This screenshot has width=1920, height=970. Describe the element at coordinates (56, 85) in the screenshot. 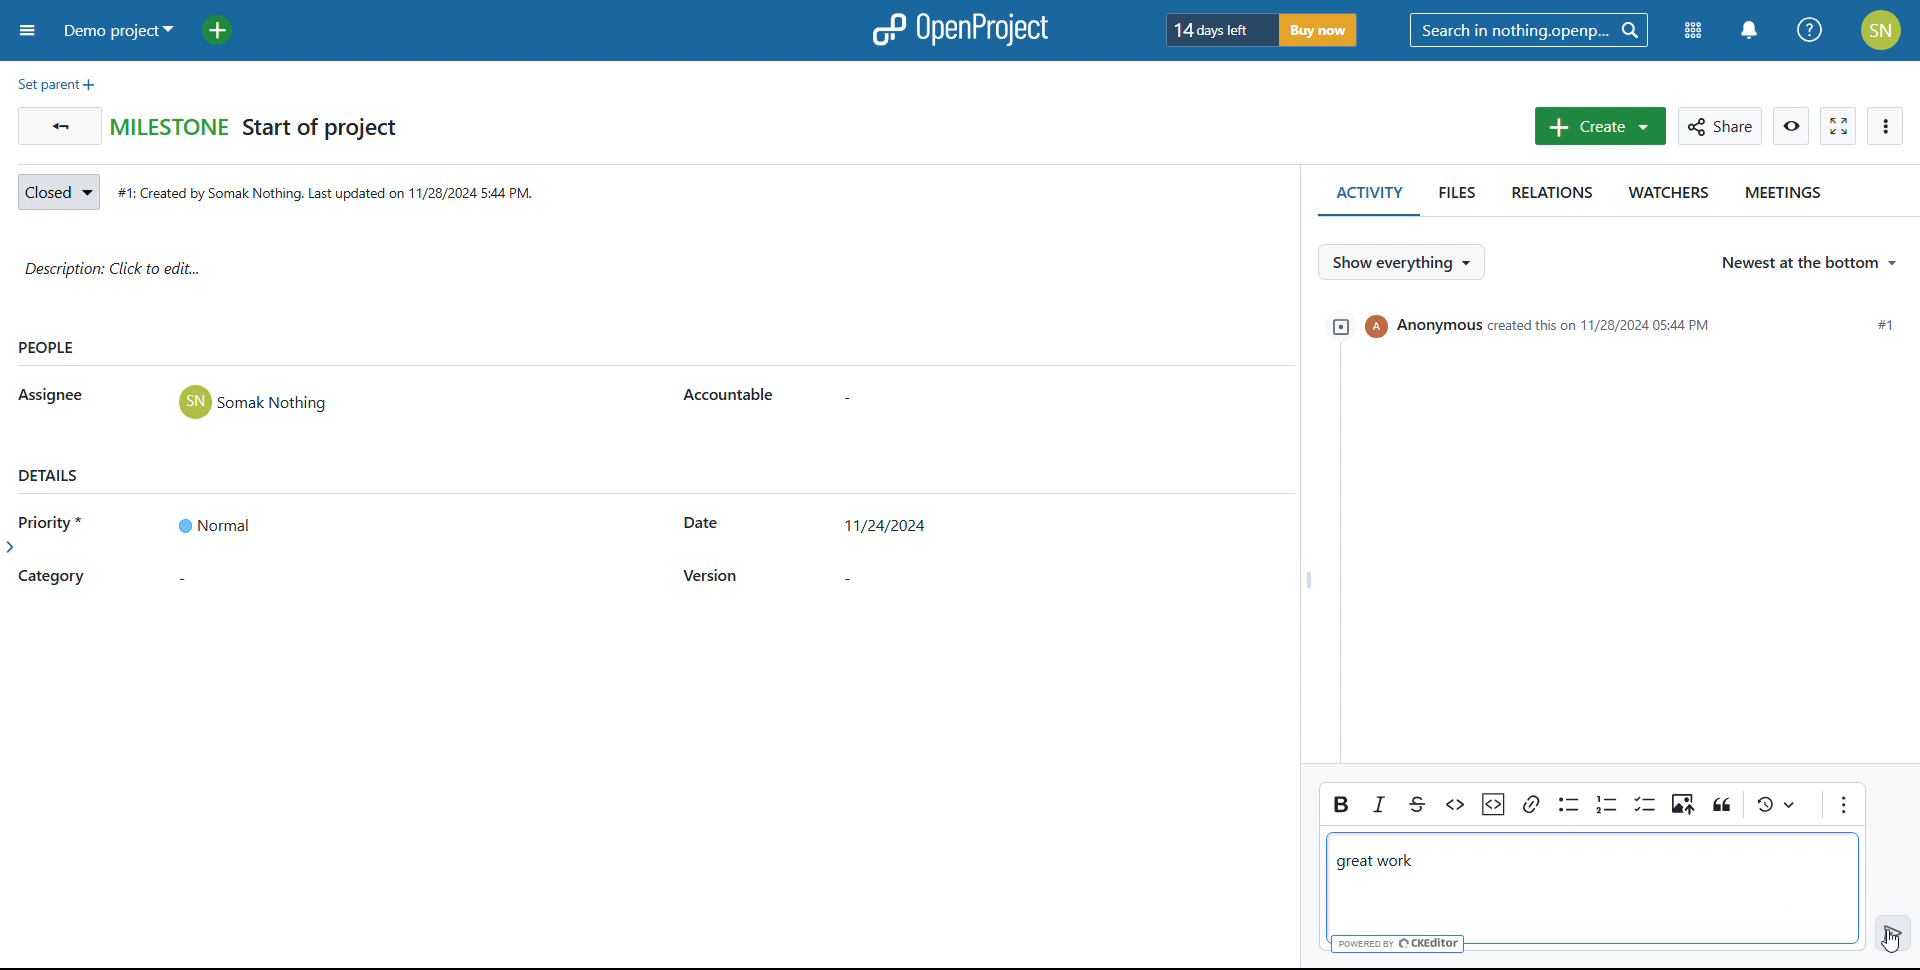

I see `set parent` at that location.